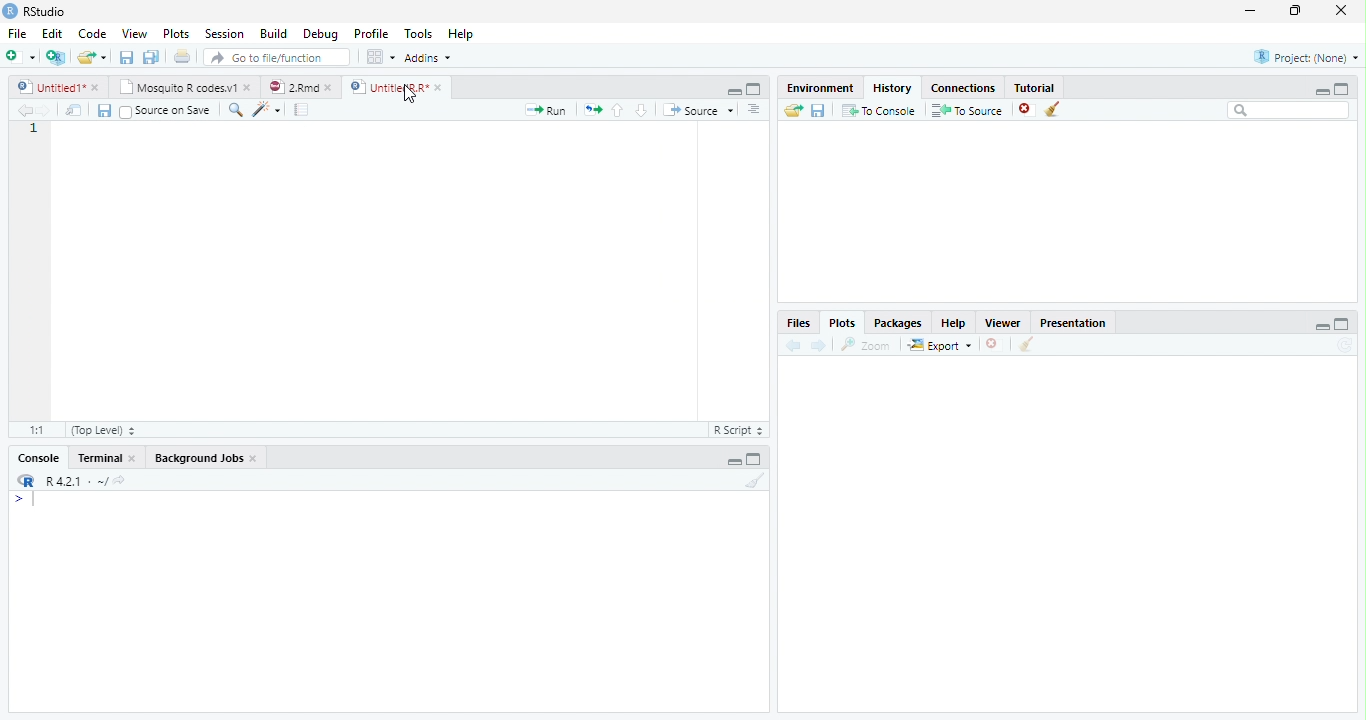  I want to click on New line, so click(24, 500).